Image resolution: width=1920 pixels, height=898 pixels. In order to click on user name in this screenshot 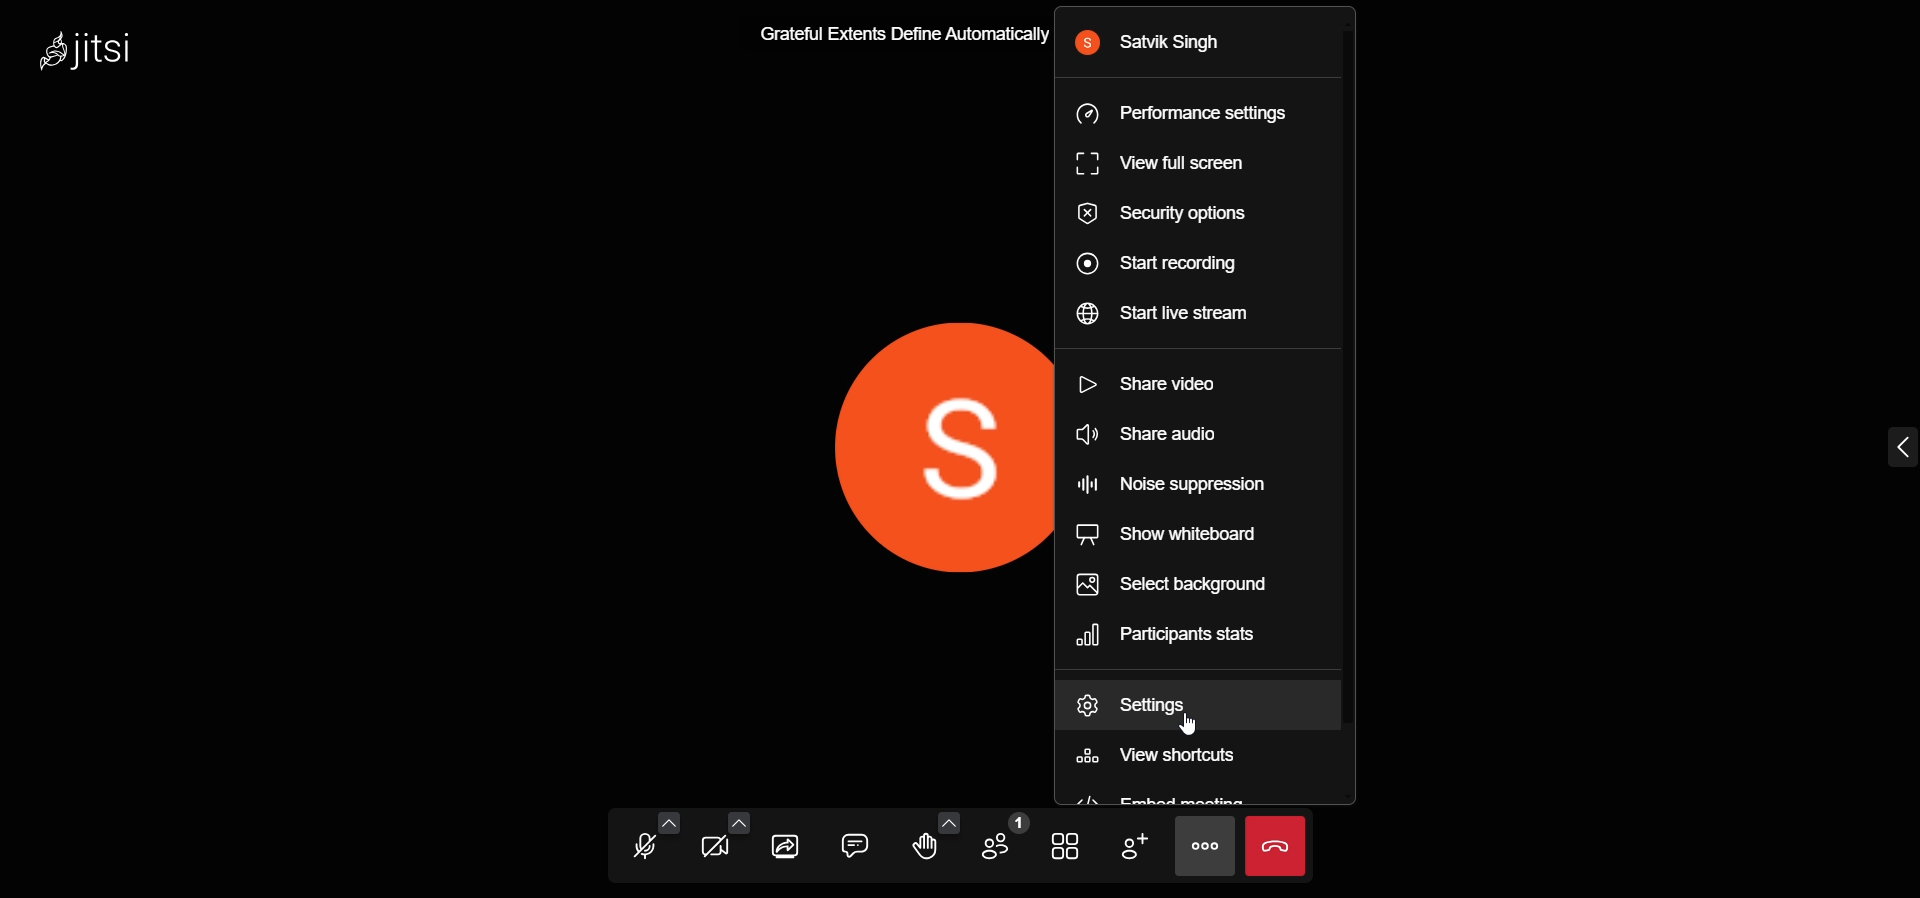, I will do `click(1152, 43)`.